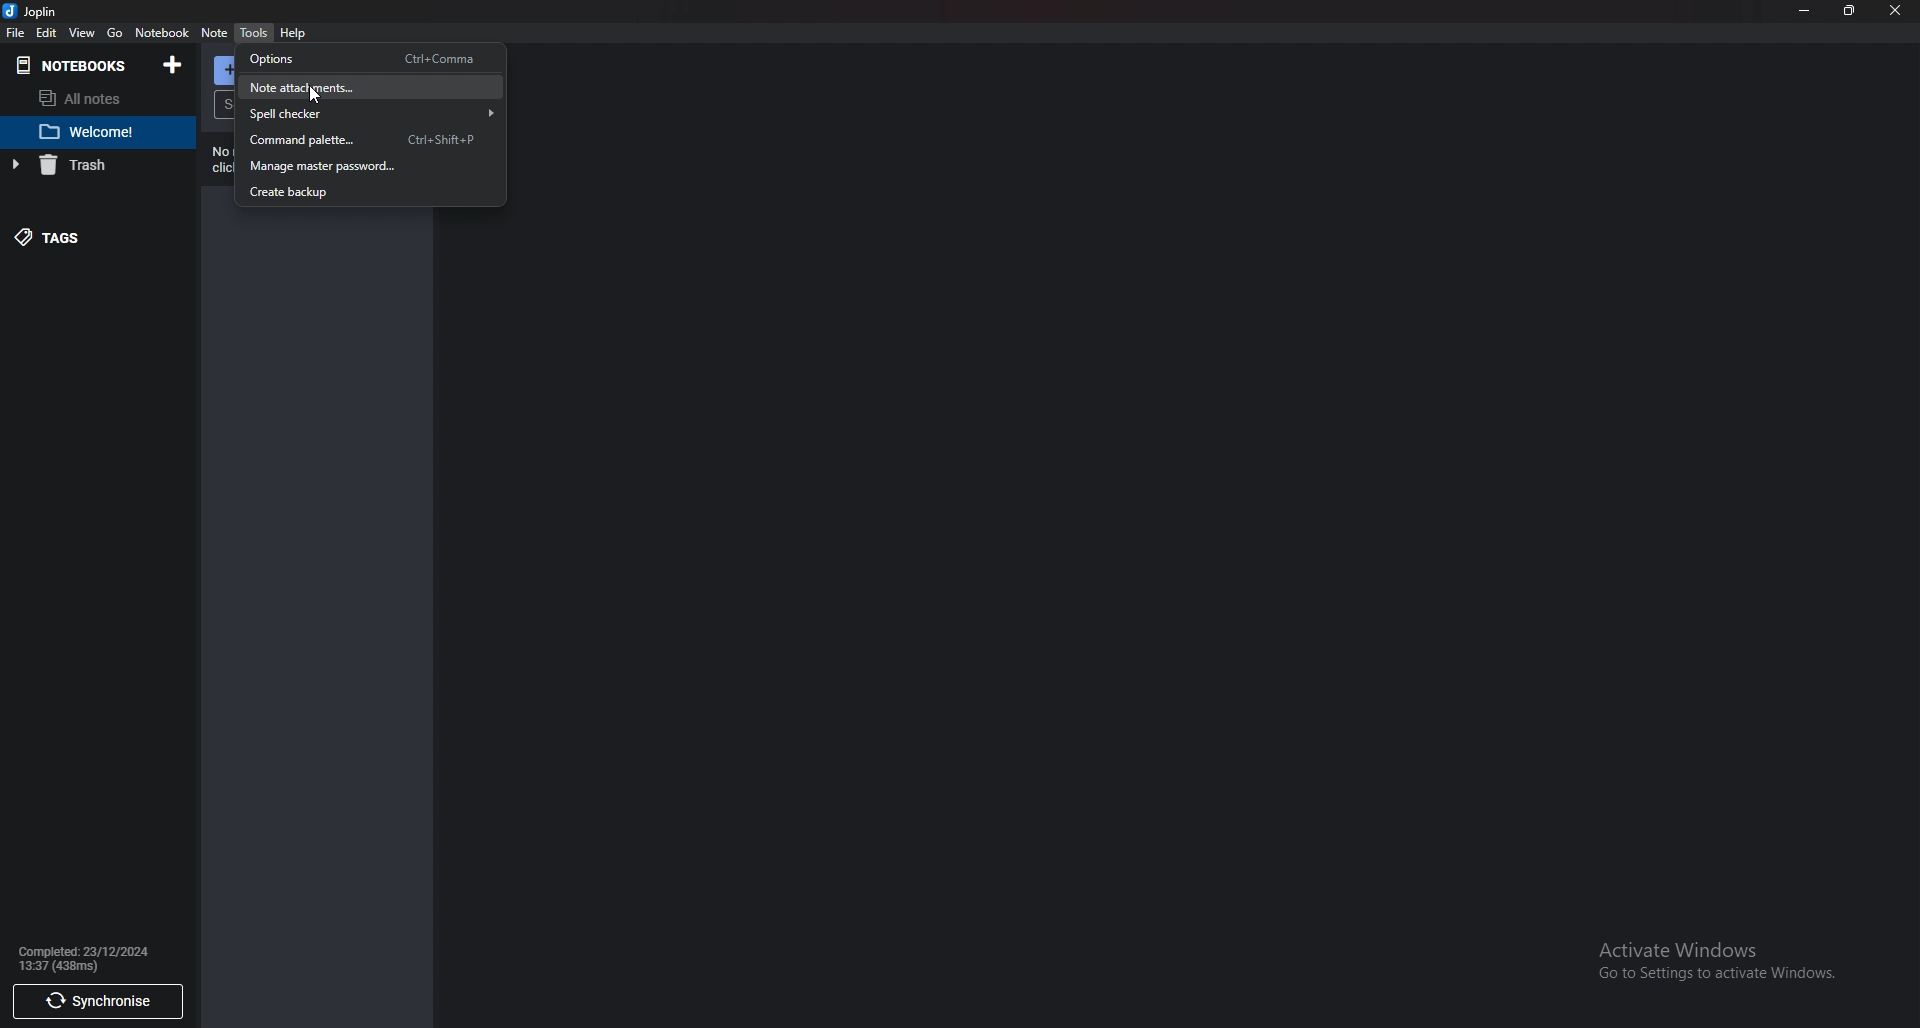 This screenshot has width=1920, height=1028. Describe the element at coordinates (215, 33) in the screenshot. I see `Note` at that location.